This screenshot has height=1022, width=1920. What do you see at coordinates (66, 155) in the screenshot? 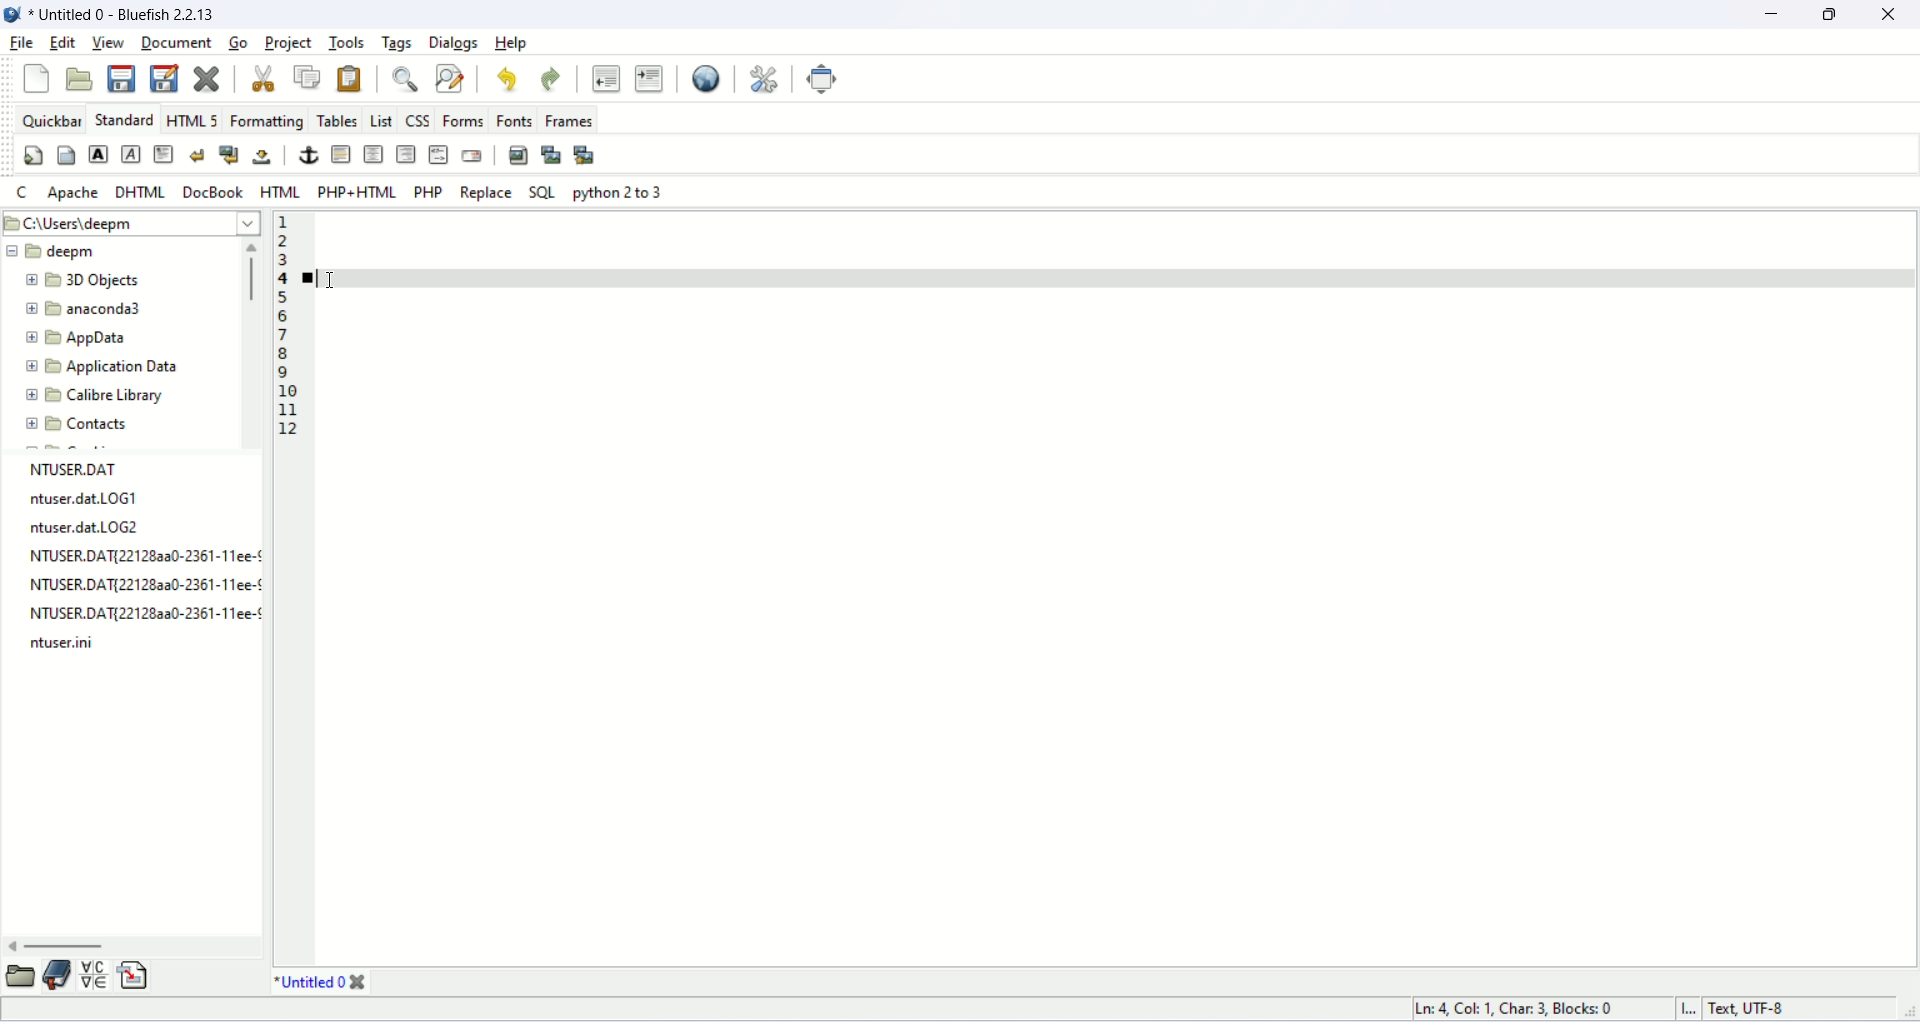
I see `body` at bounding box center [66, 155].